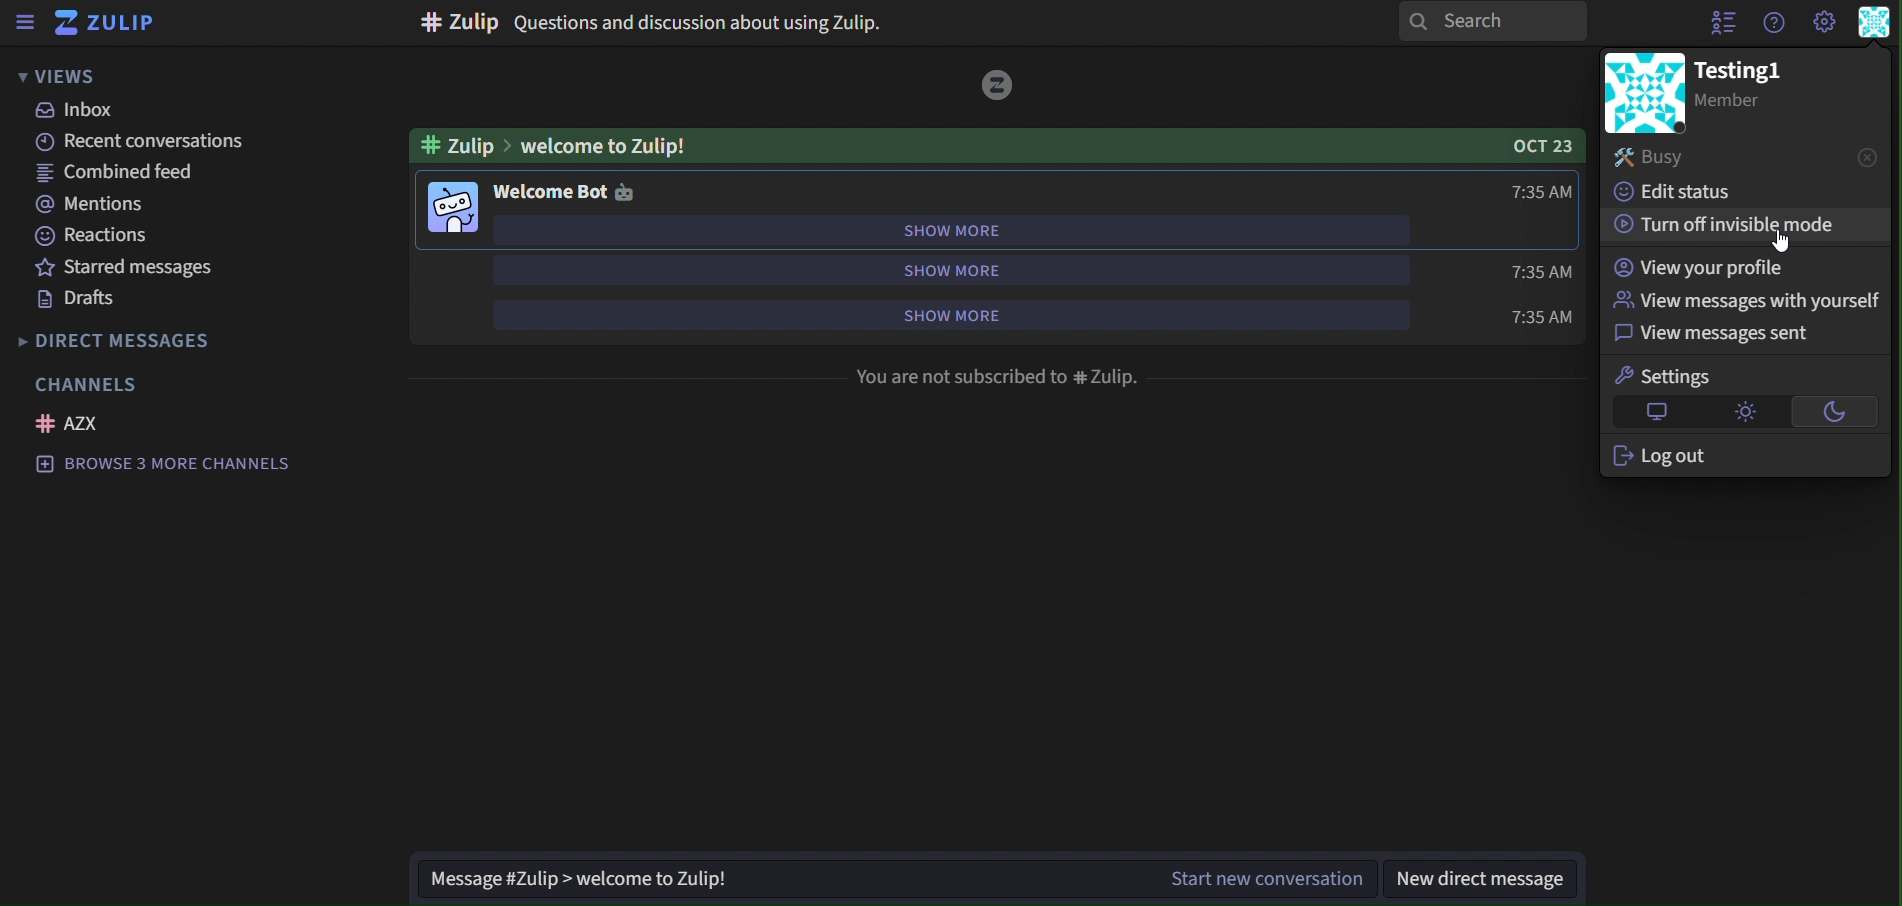 The image size is (1902, 906). I want to click on help menu, so click(1775, 23).